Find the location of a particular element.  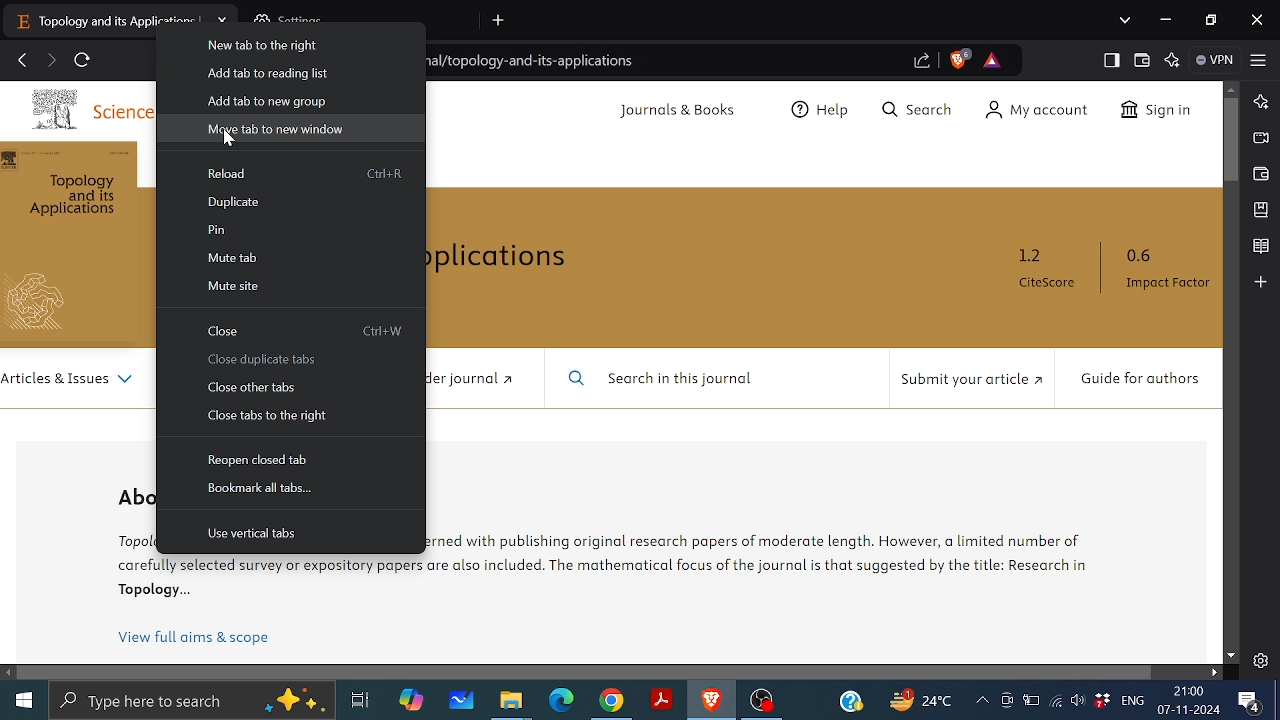

 is located at coordinates (980, 702).